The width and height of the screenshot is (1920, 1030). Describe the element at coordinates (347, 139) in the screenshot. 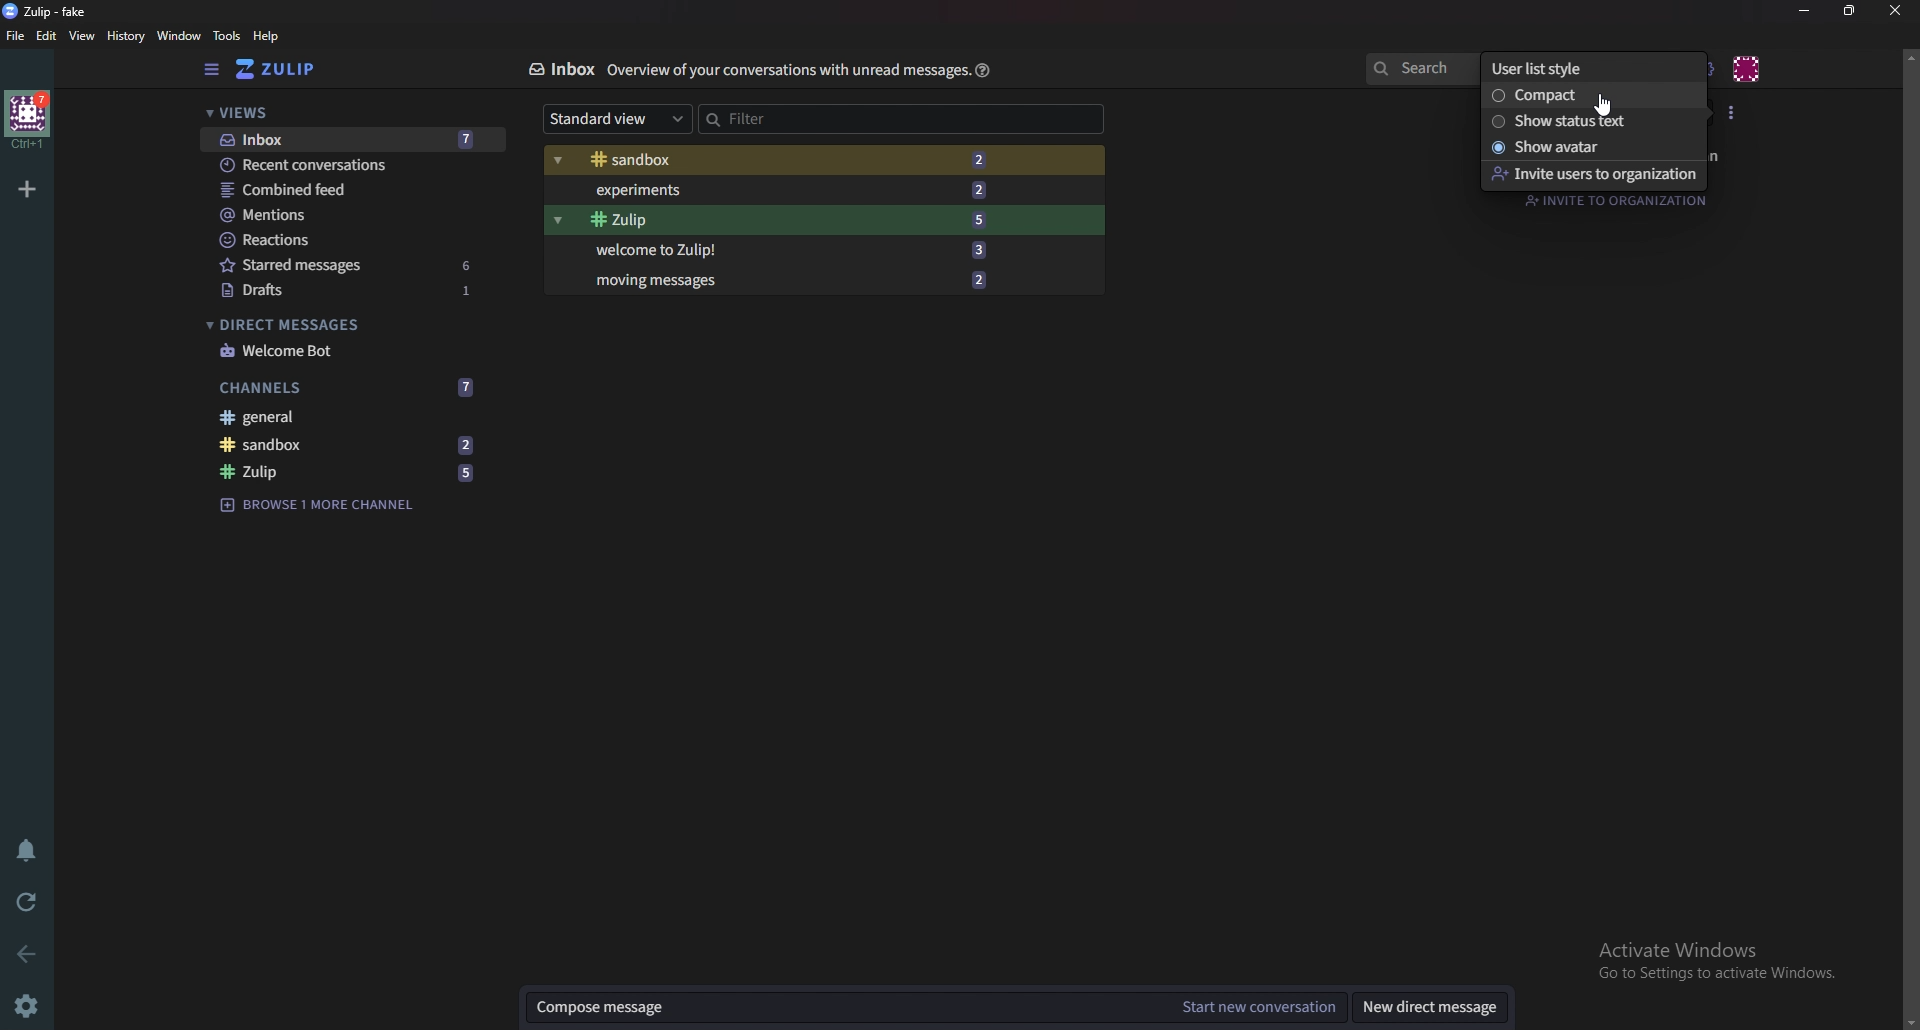

I see `Inbox` at that location.